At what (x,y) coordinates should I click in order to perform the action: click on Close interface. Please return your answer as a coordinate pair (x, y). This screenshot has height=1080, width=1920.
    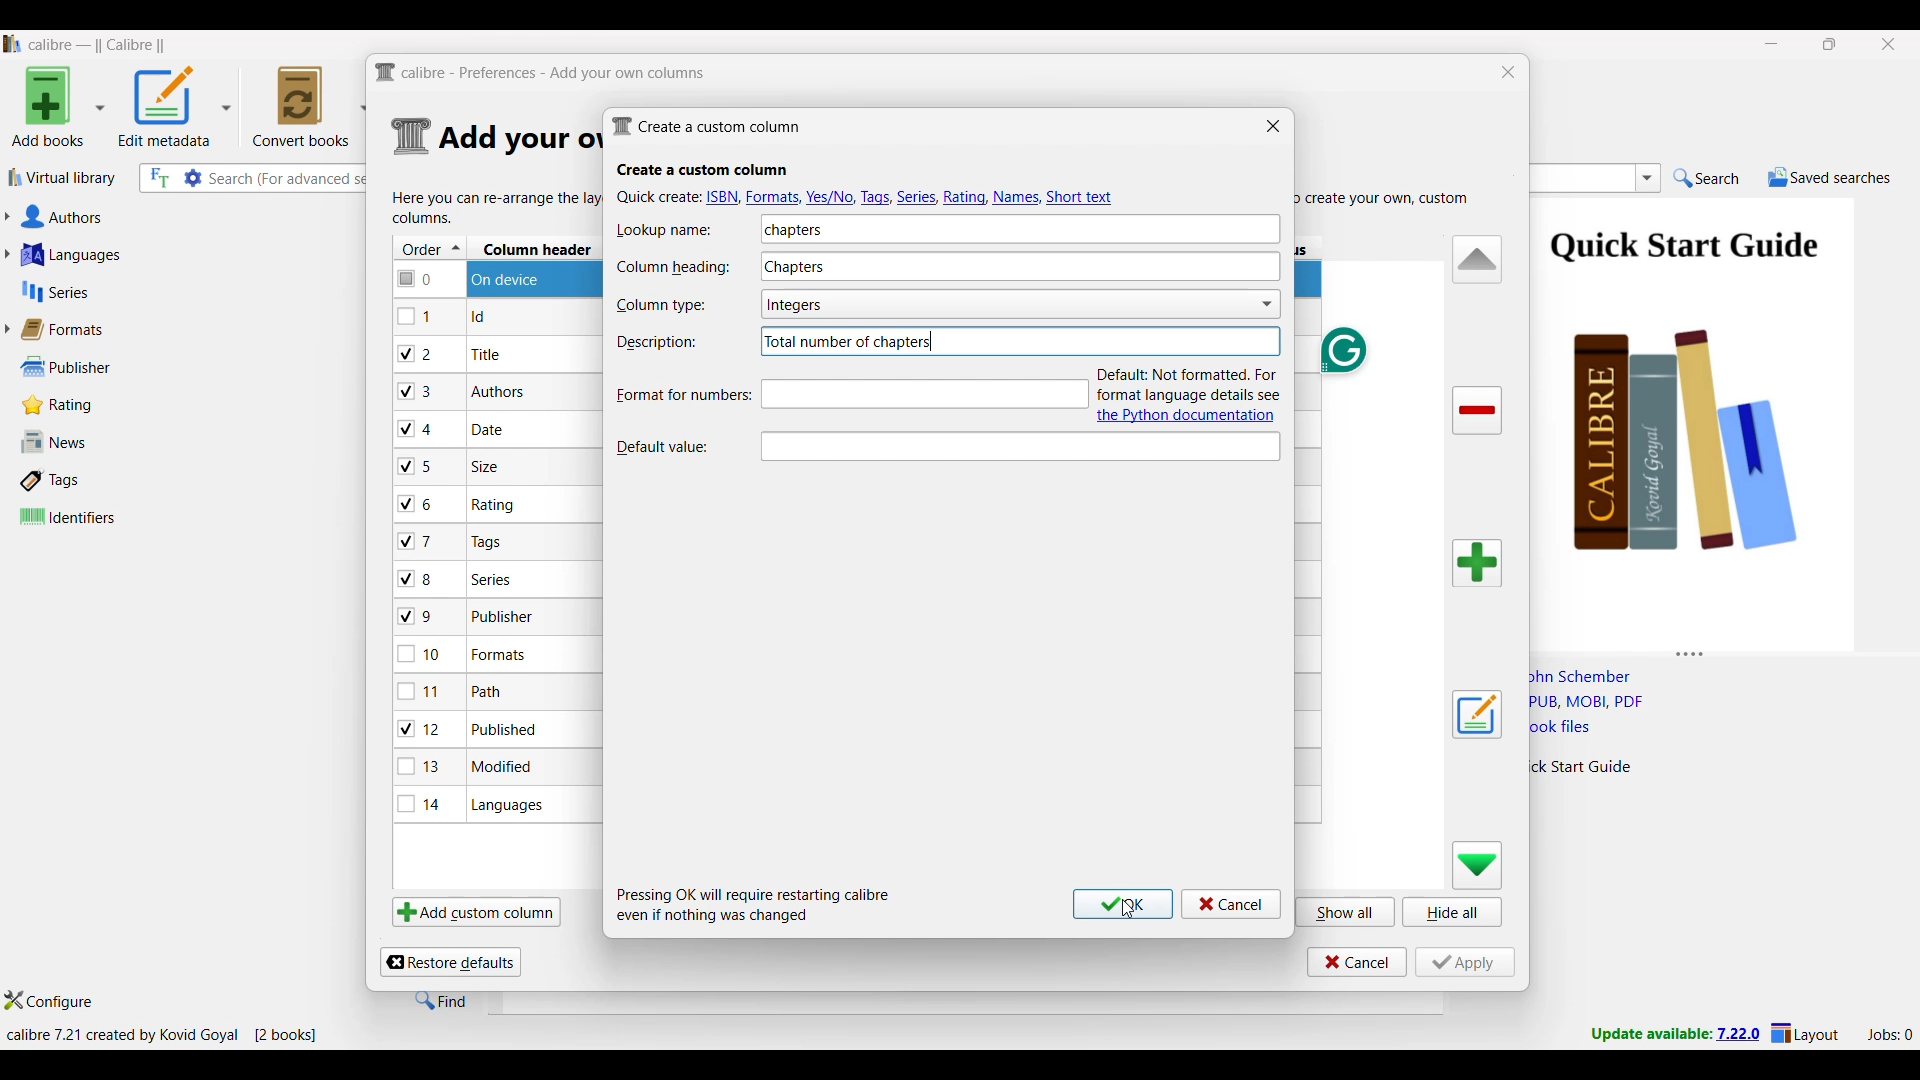
    Looking at the image, I should click on (1889, 44).